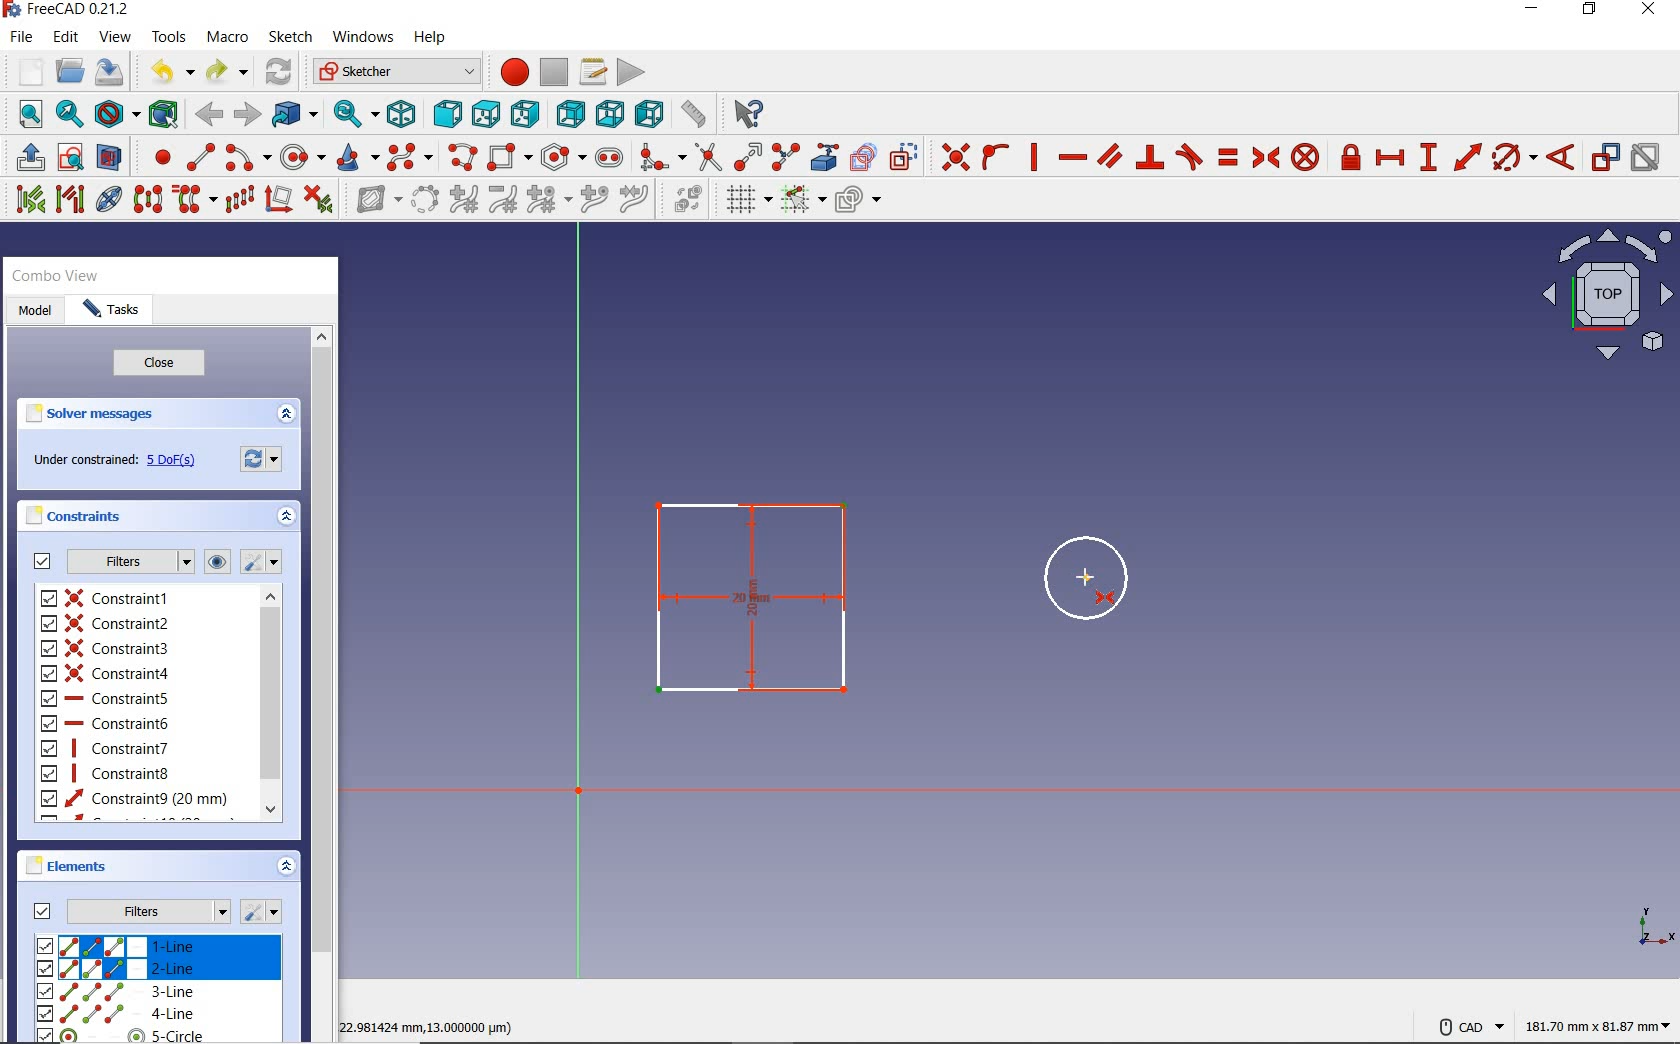  I want to click on constraint9 (20MM), so click(134, 799).